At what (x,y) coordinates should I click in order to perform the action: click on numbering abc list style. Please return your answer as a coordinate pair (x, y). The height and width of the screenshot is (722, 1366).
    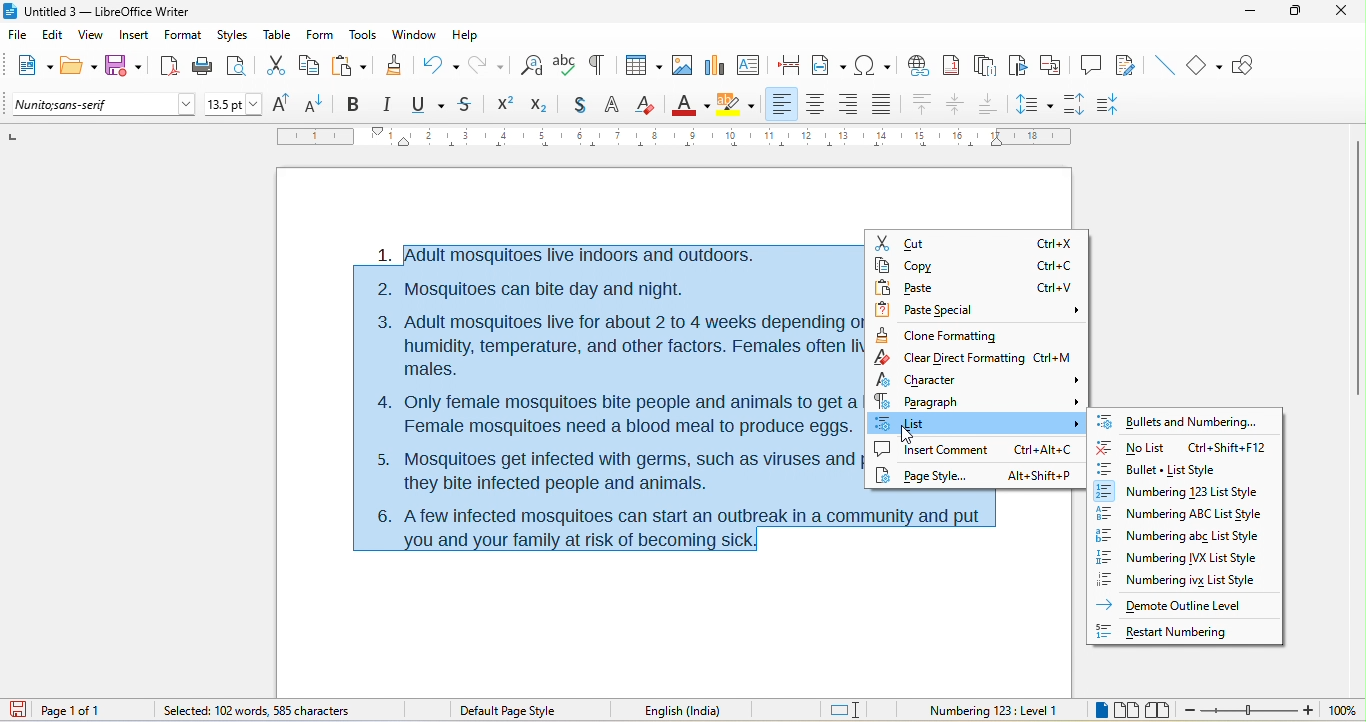
    Looking at the image, I should click on (1192, 536).